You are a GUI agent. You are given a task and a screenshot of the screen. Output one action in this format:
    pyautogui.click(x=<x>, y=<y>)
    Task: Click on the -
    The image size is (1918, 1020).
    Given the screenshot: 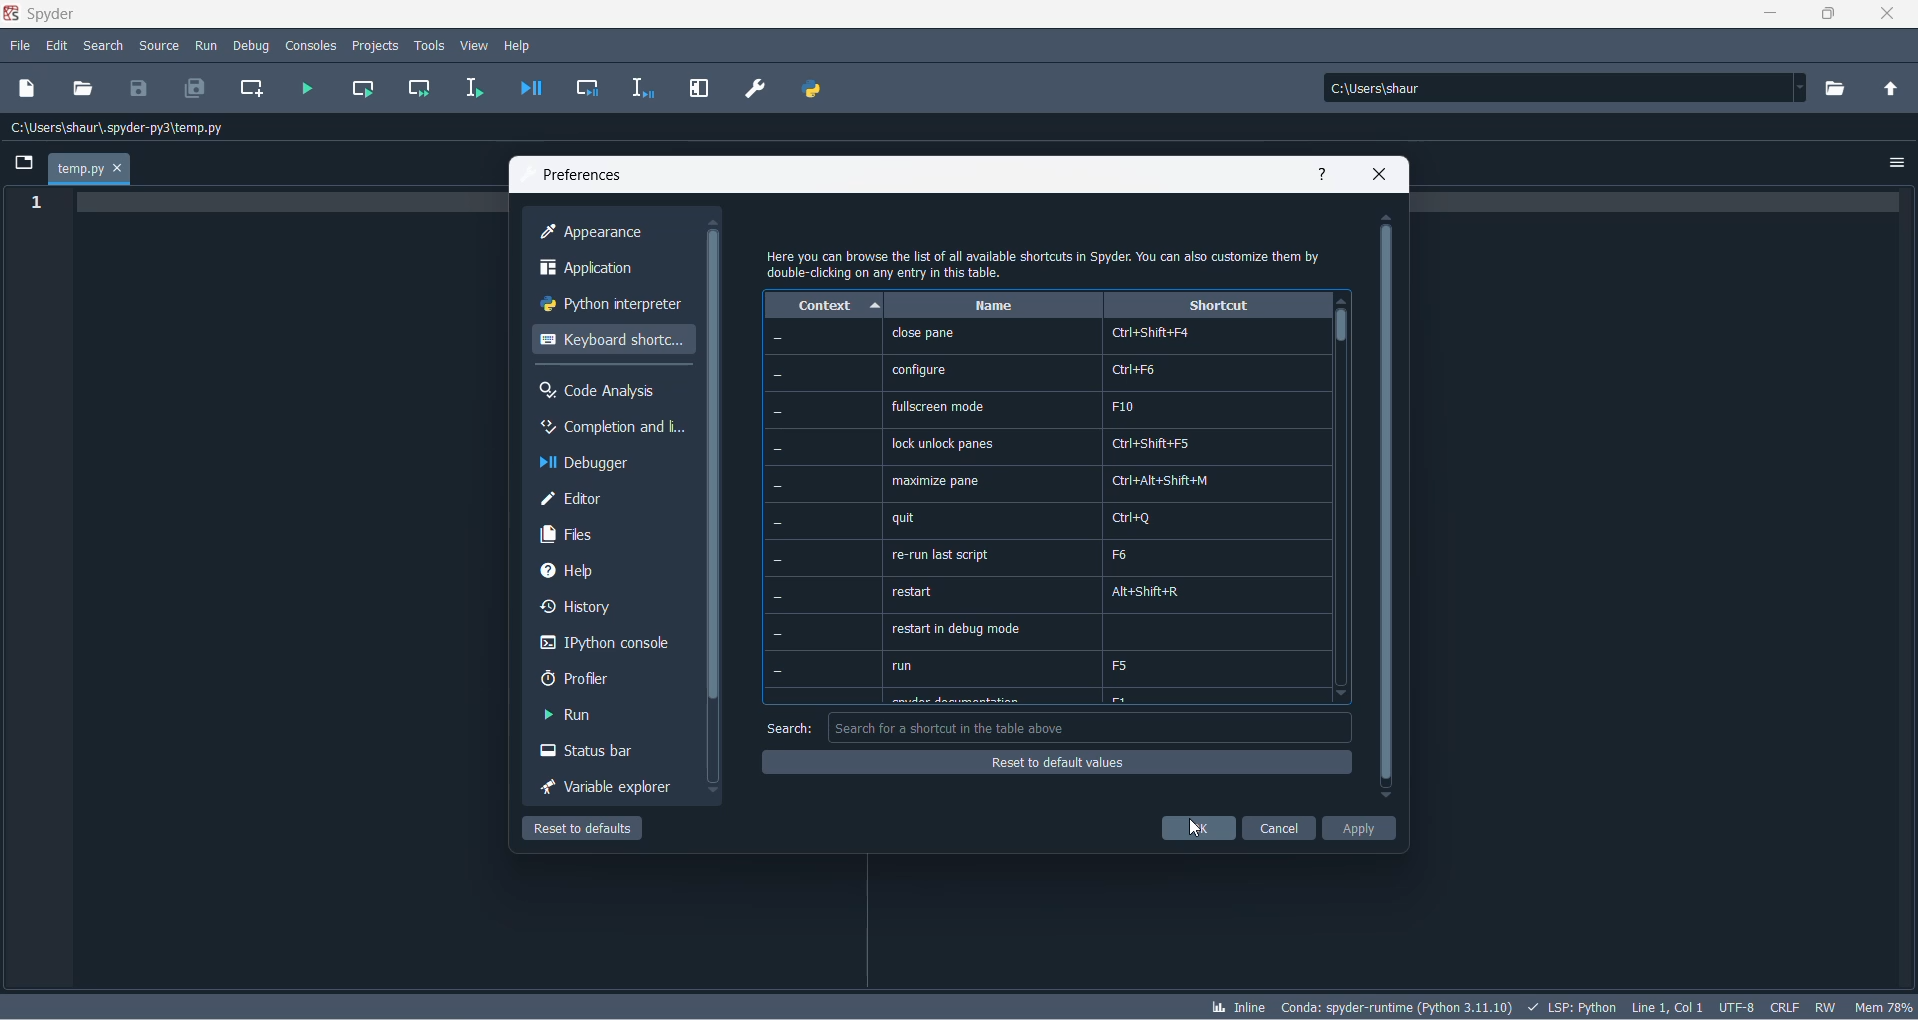 What is the action you would take?
    pyautogui.click(x=780, y=671)
    